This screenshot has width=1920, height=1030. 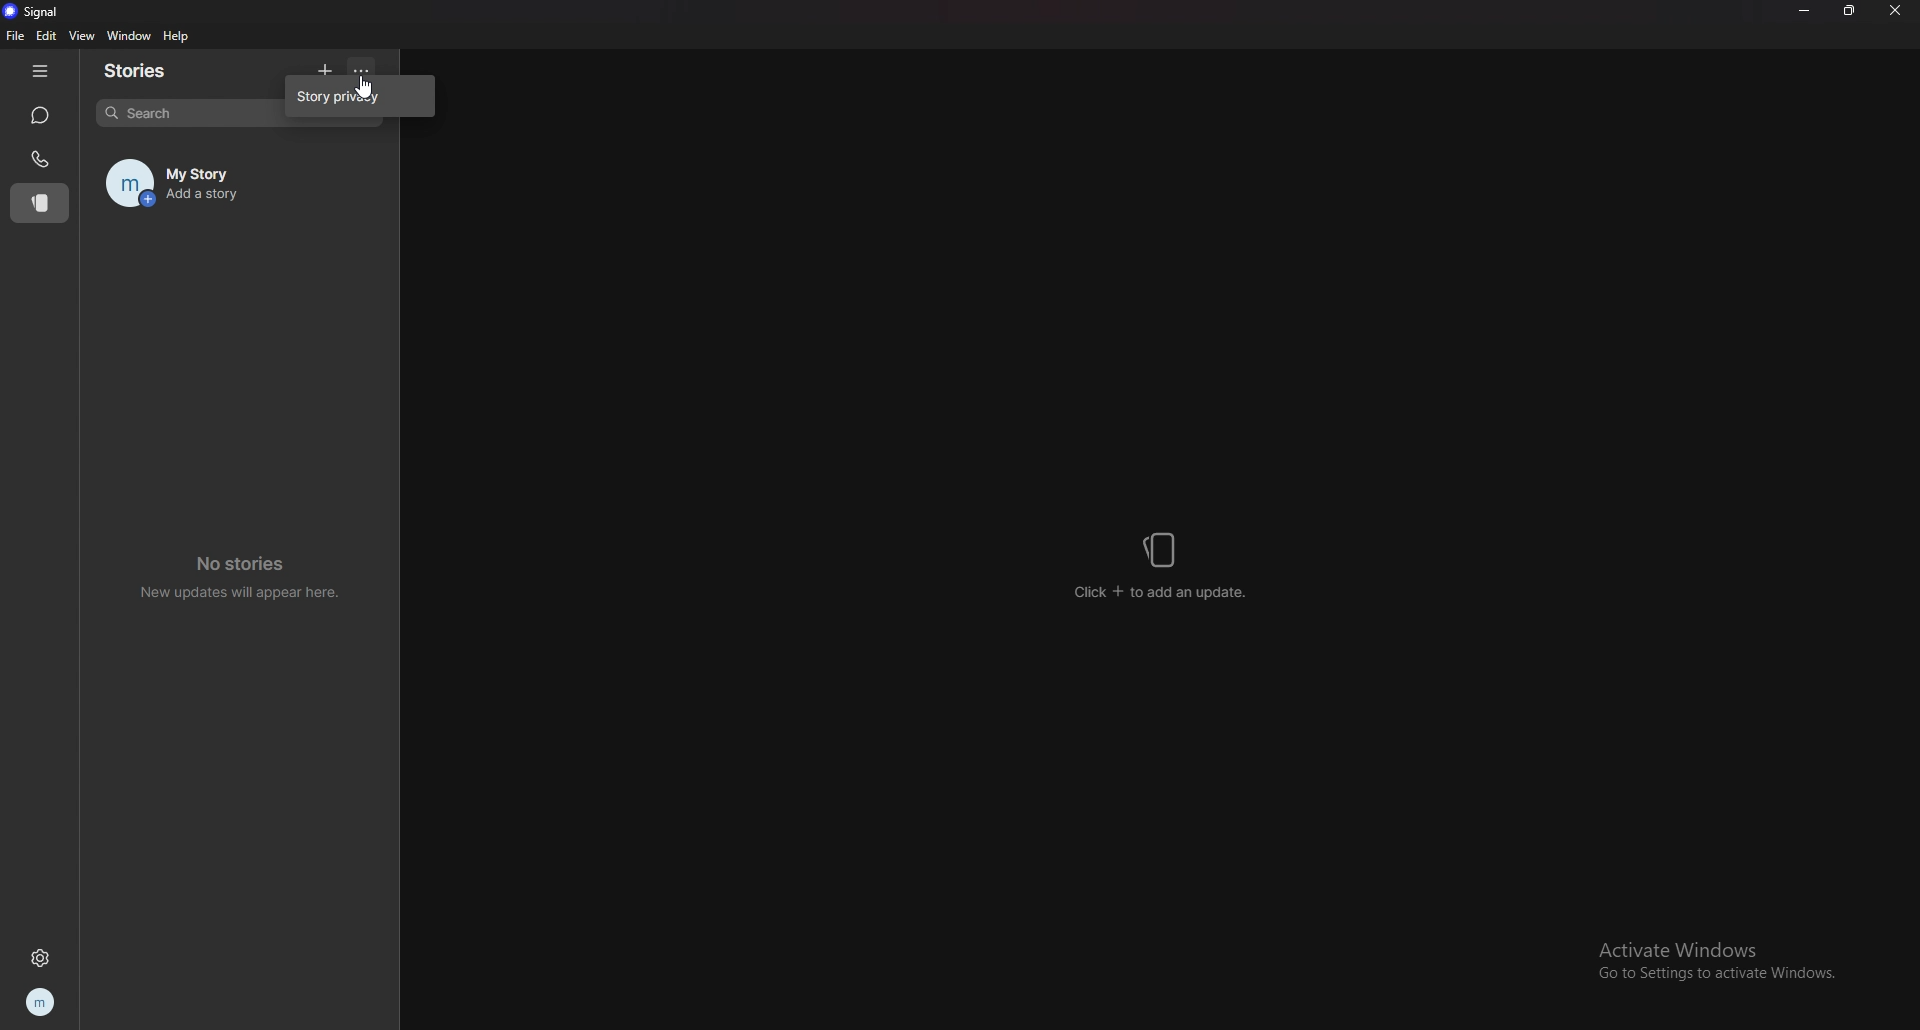 What do you see at coordinates (41, 116) in the screenshot?
I see `chats` at bounding box center [41, 116].